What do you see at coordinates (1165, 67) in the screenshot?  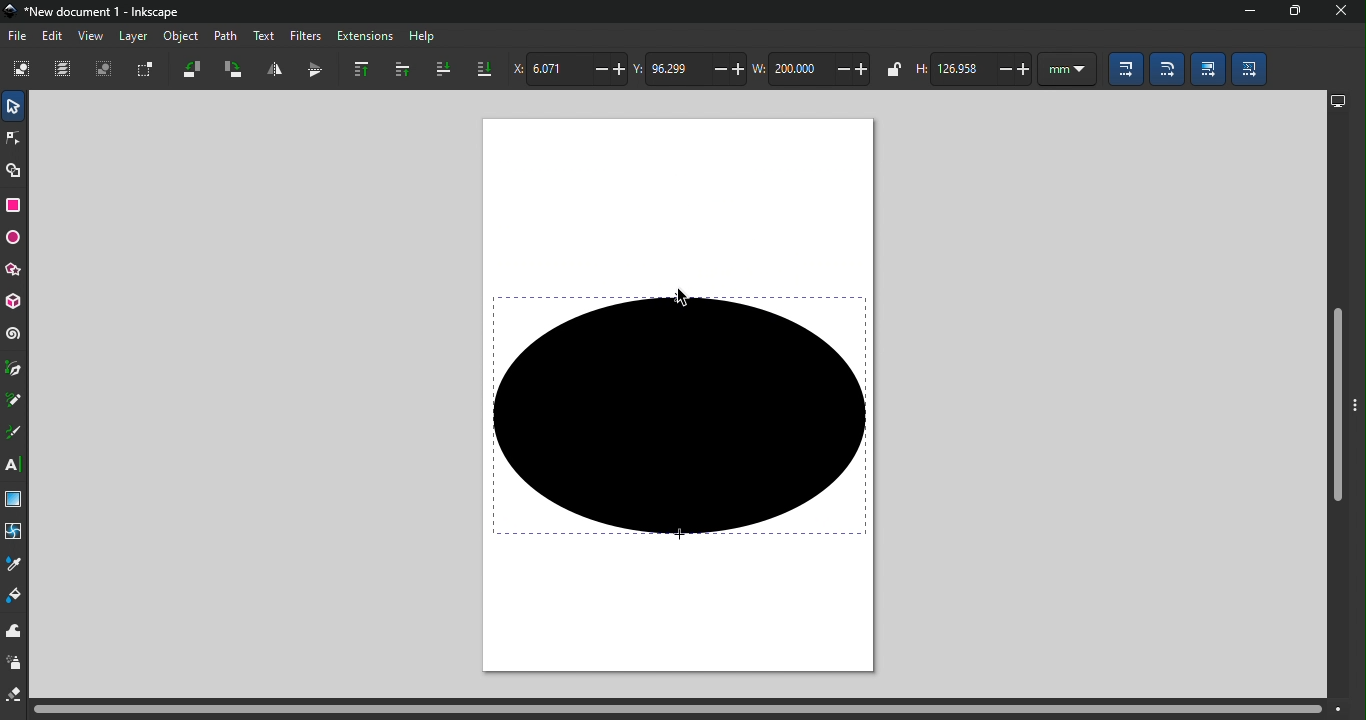 I see `When scaling rectangles, scale the radii of rounded corners` at bounding box center [1165, 67].